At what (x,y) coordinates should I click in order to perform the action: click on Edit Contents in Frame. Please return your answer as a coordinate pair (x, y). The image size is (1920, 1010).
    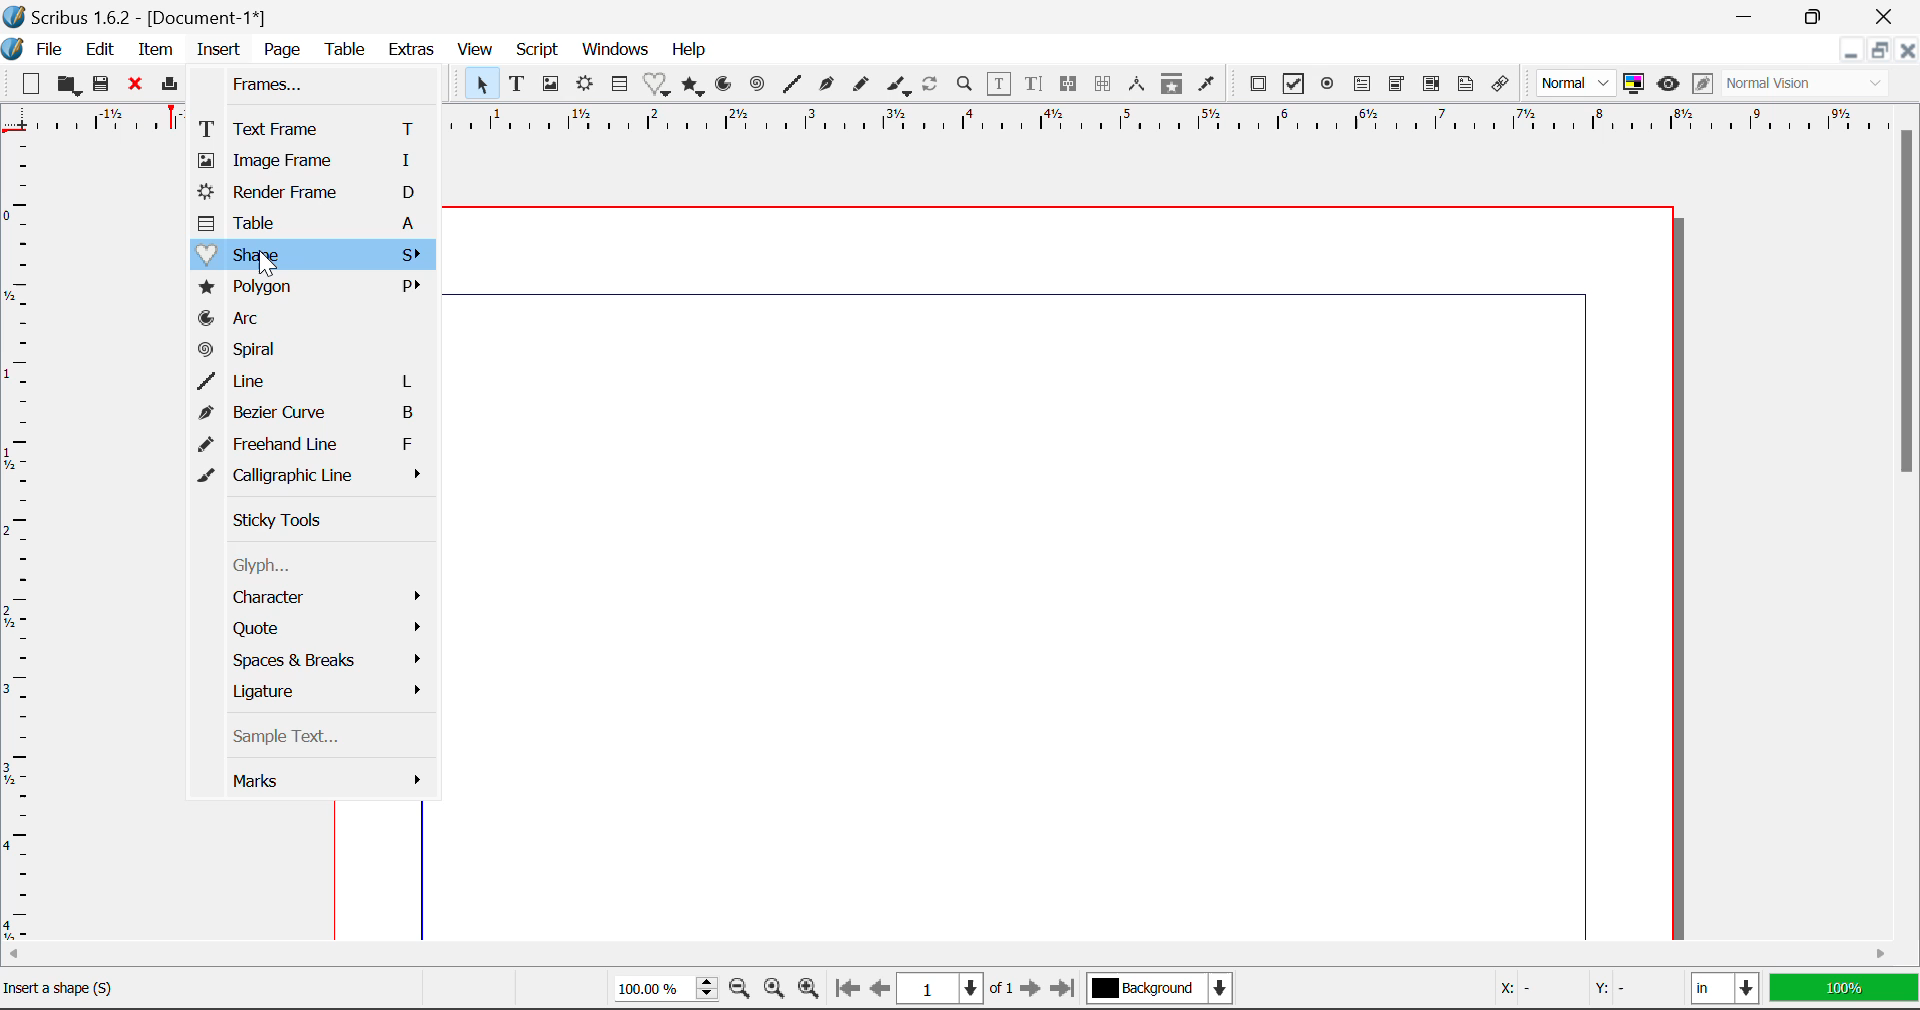
    Looking at the image, I should click on (1001, 84).